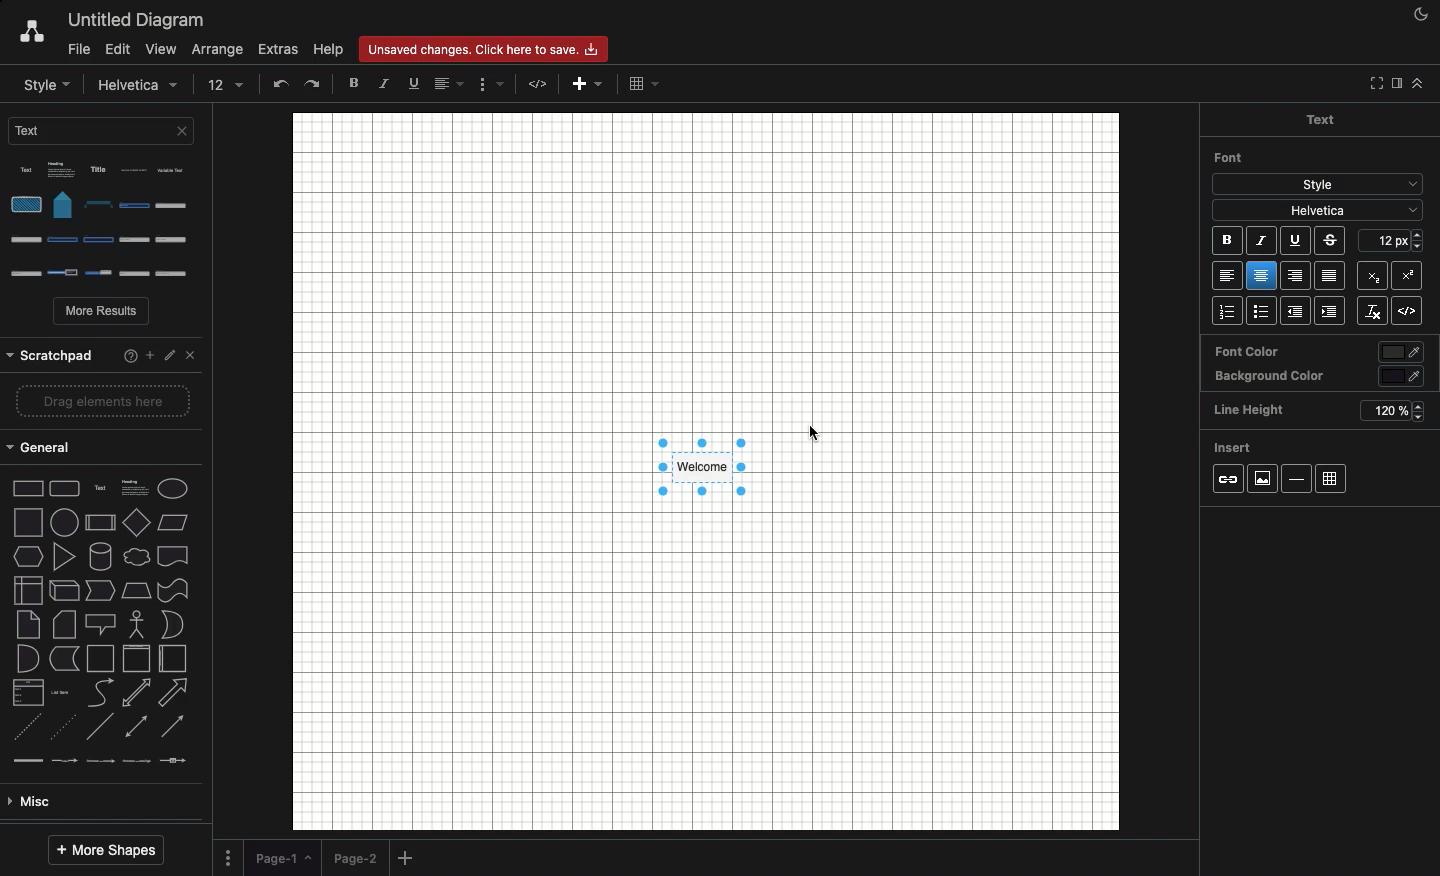  I want to click on To front, so click(355, 87).